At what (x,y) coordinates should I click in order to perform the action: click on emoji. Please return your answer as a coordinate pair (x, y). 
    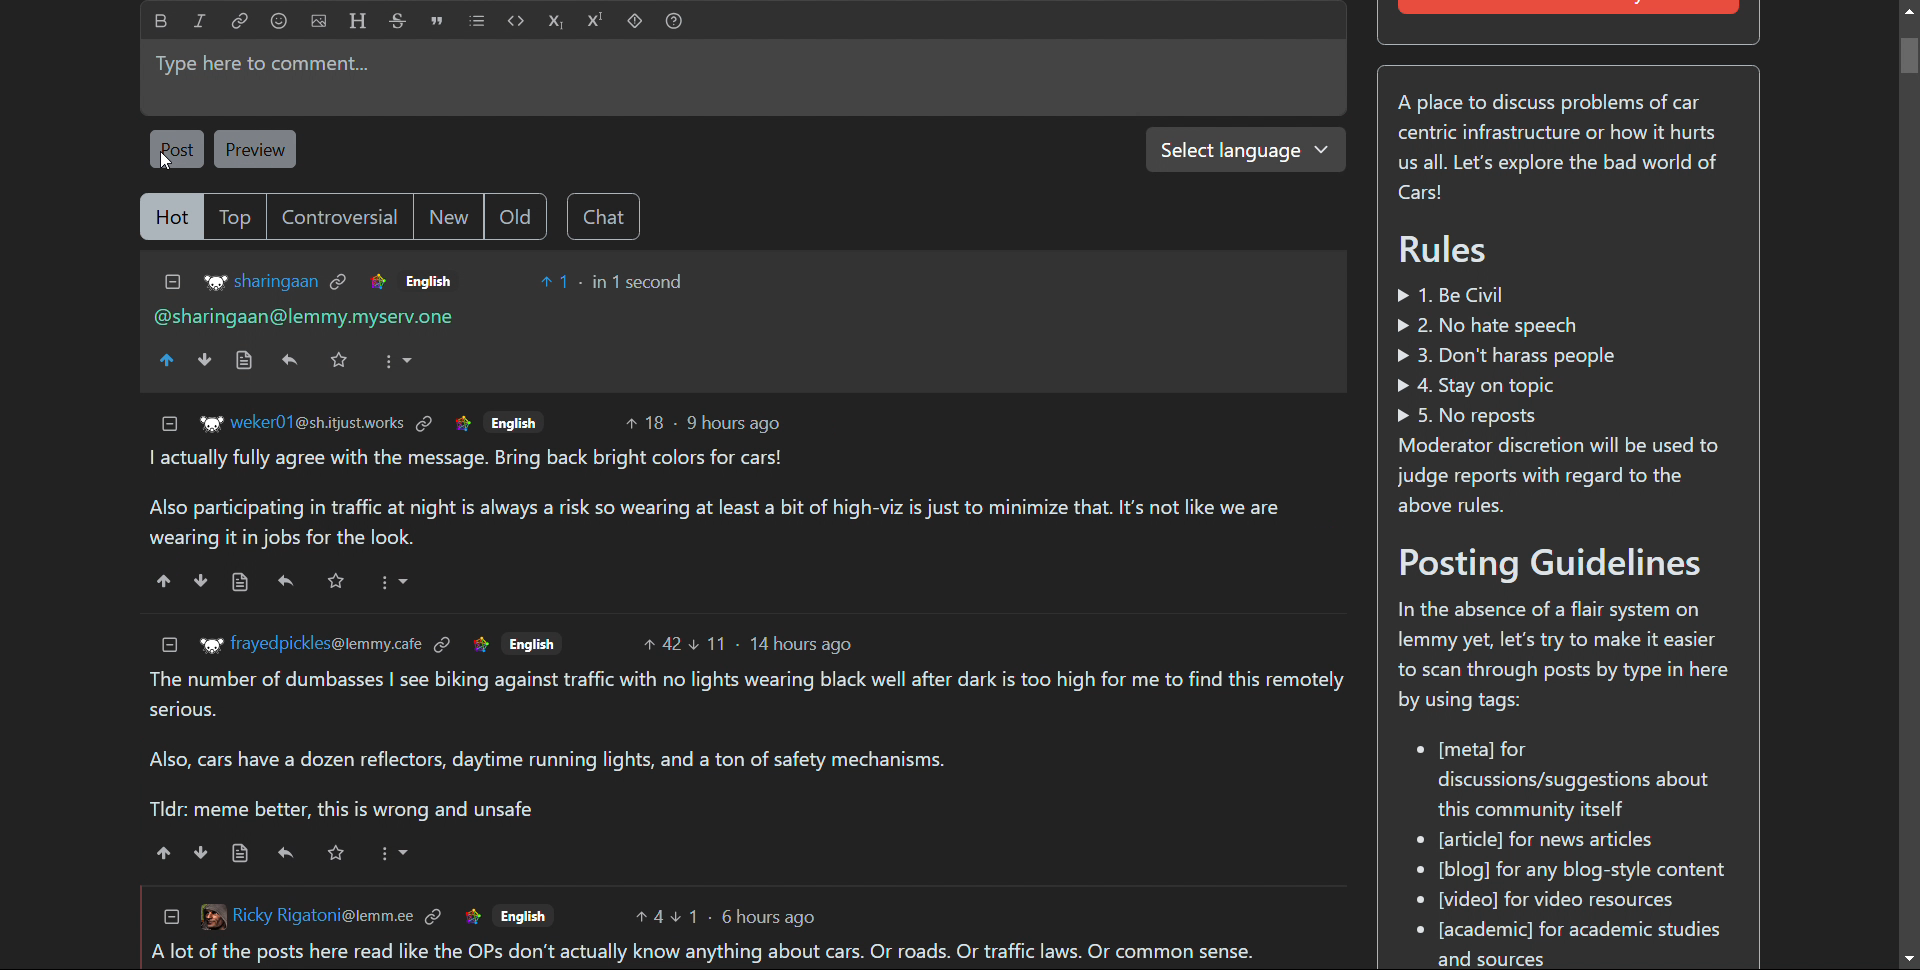
    Looking at the image, I should click on (279, 21).